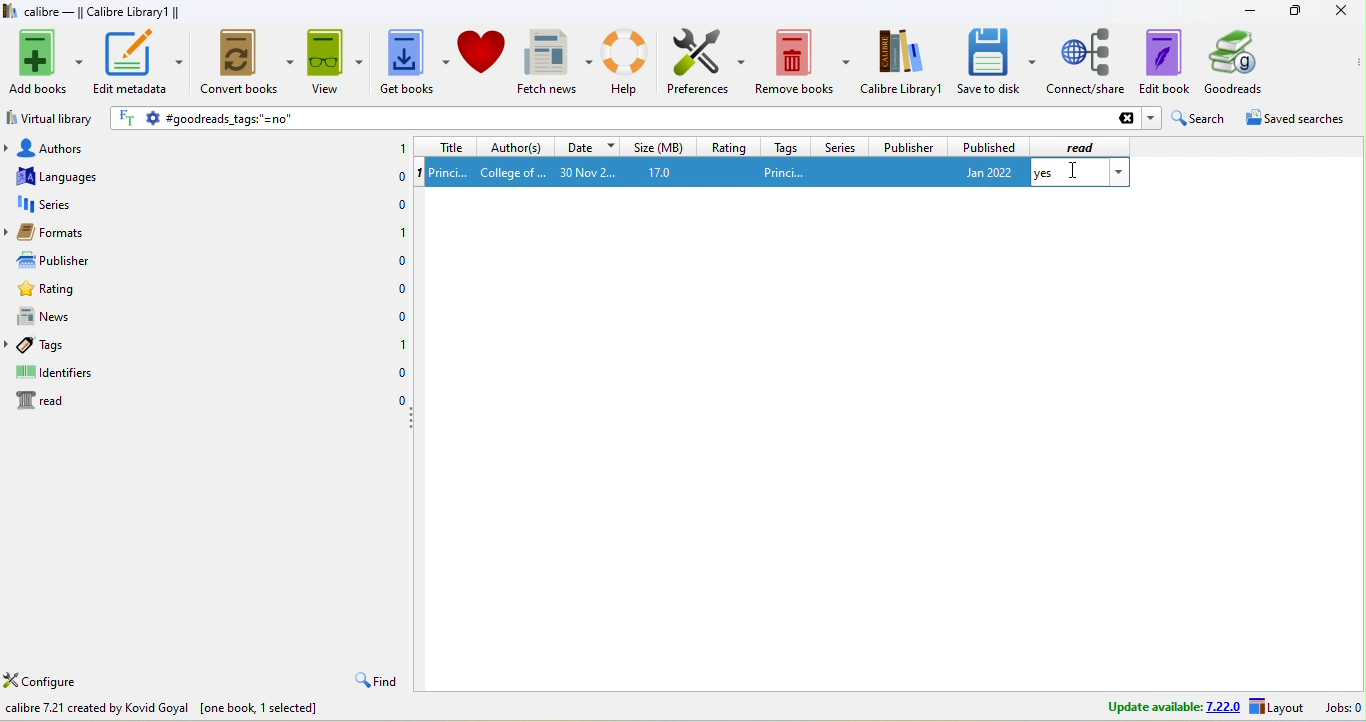 This screenshot has width=1366, height=722. What do you see at coordinates (1279, 708) in the screenshot?
I see `layout` at bounding box center [1279, 708].